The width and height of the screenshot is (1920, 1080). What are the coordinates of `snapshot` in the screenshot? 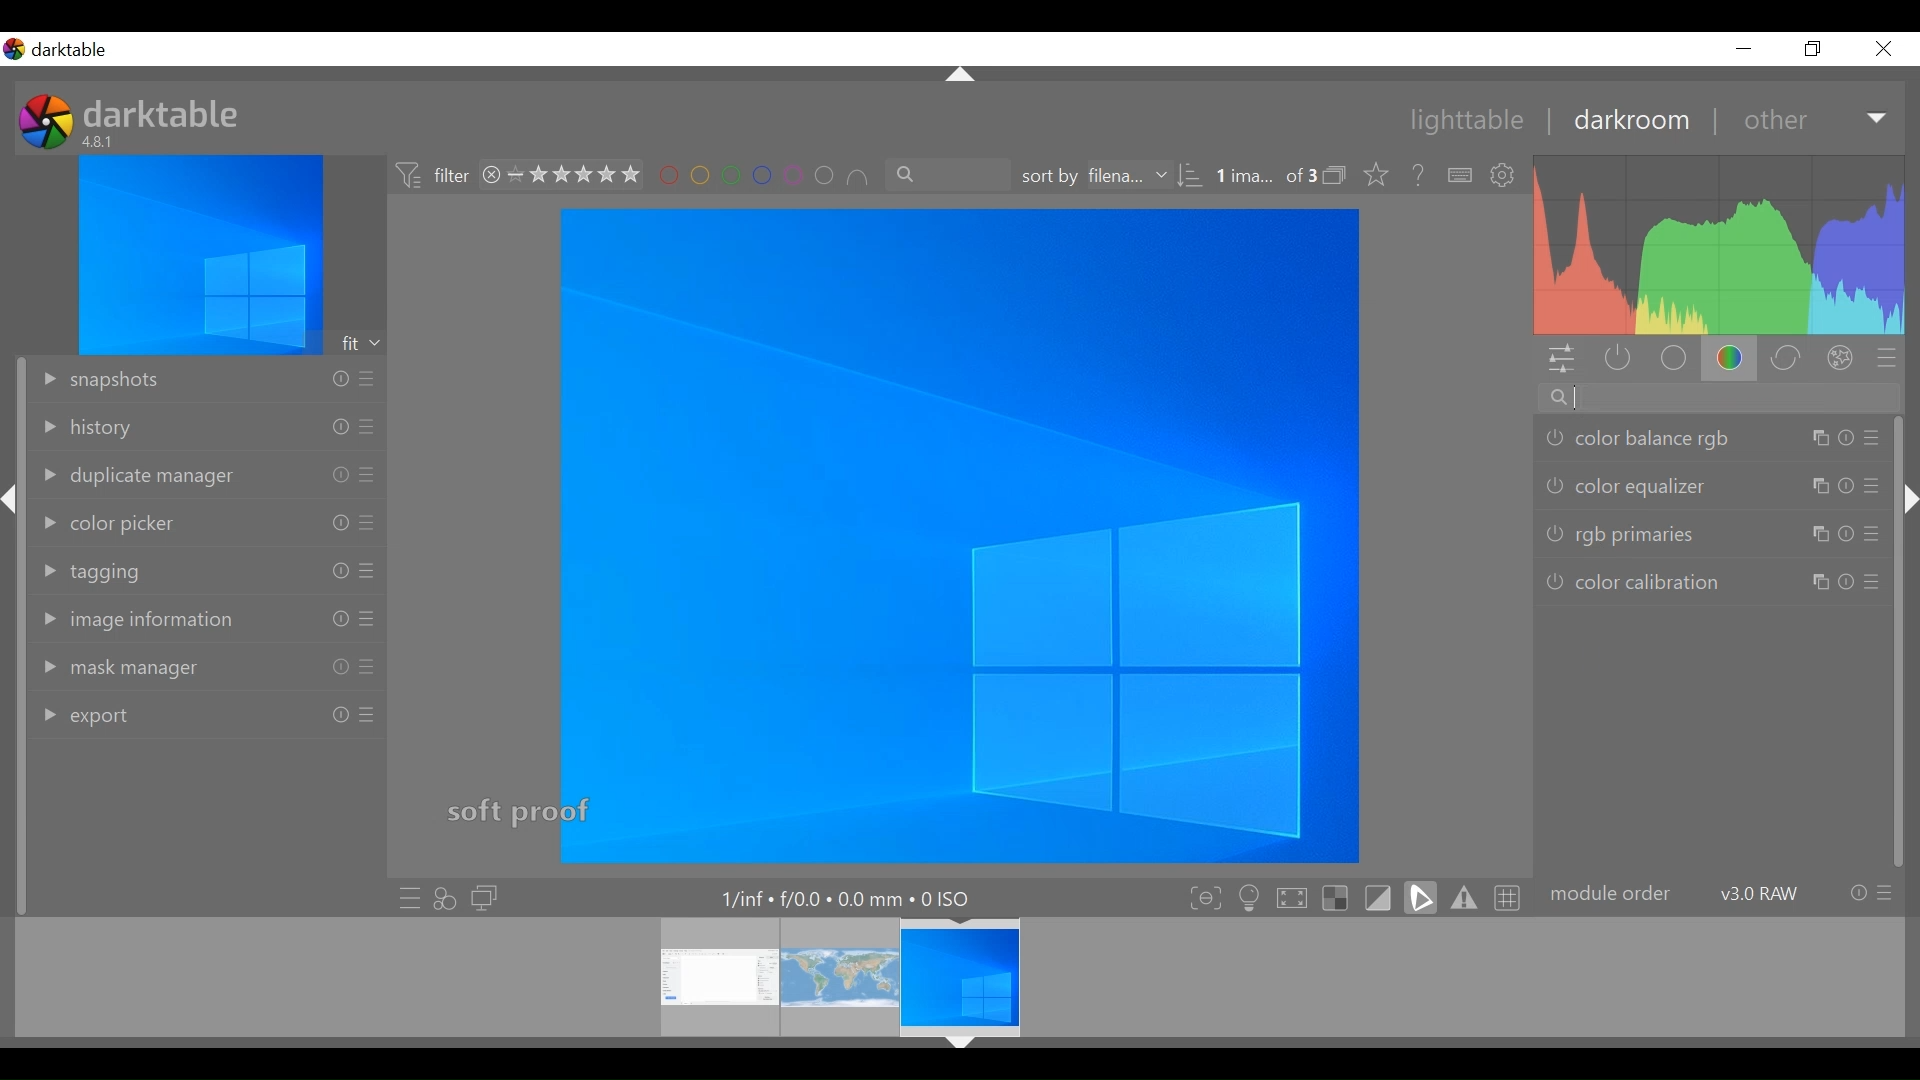 It's located at (98, 381).